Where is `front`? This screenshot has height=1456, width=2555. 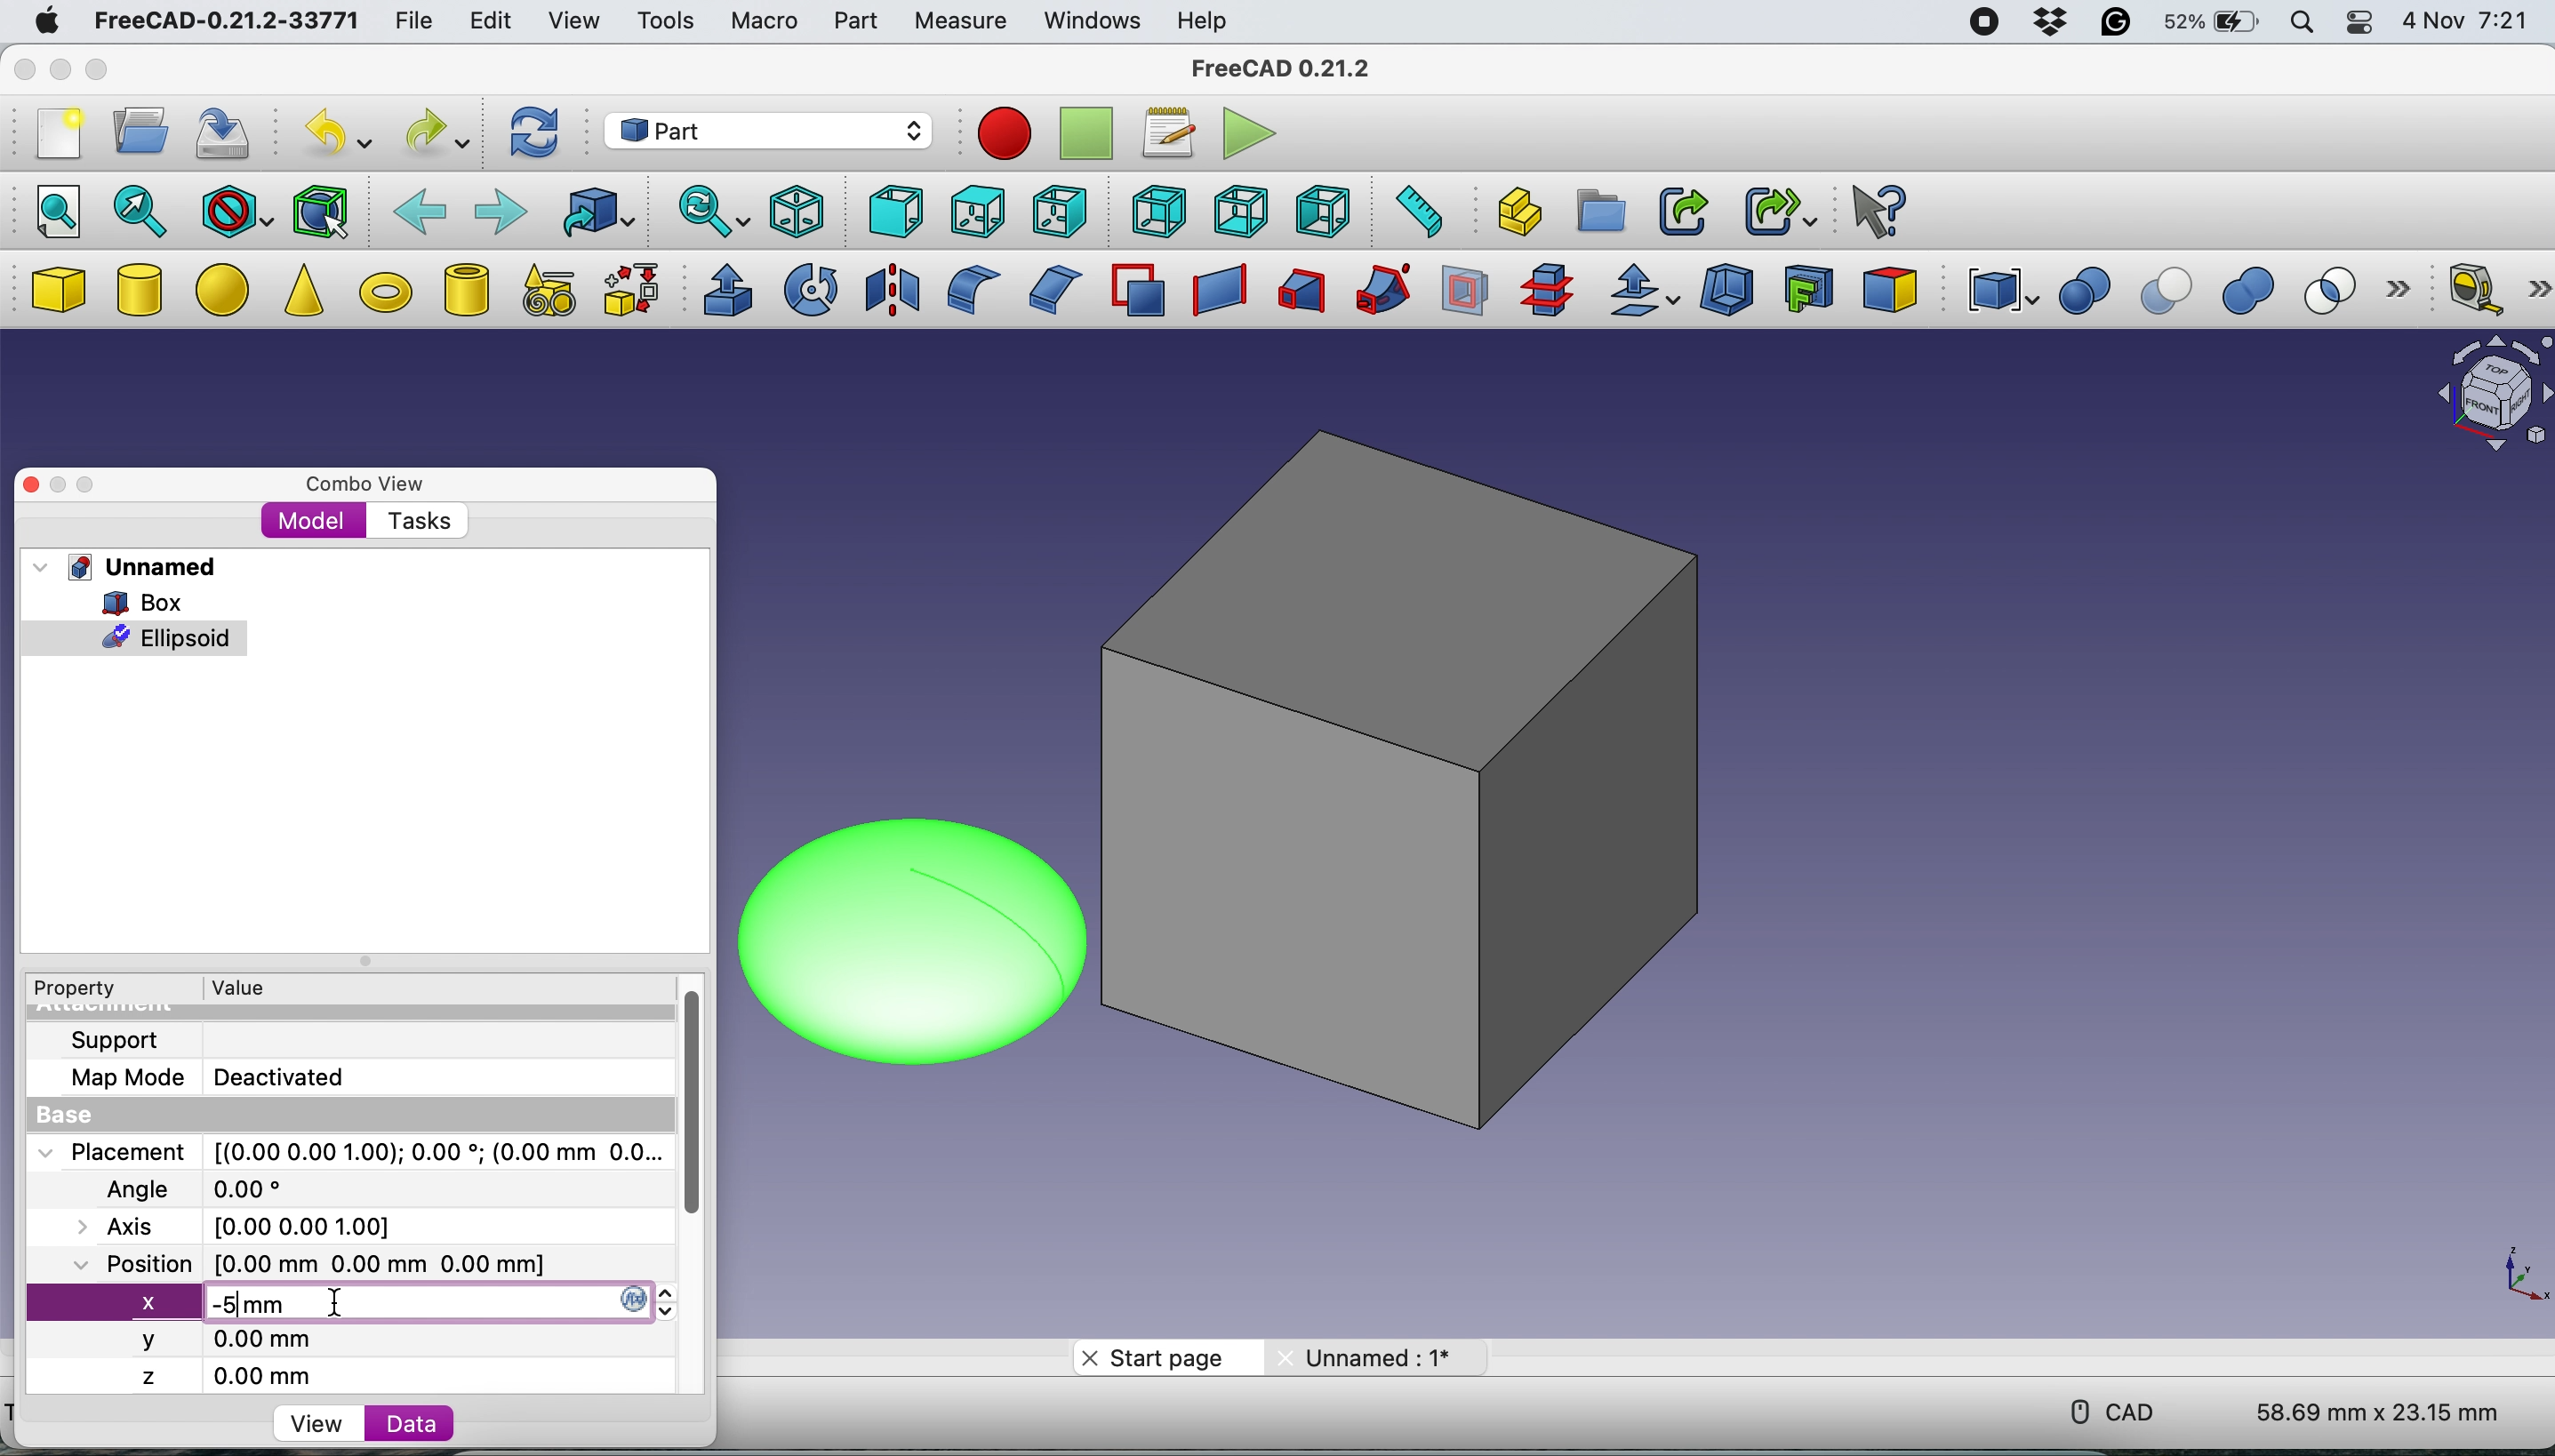 front is located at coordinates (891, 212).